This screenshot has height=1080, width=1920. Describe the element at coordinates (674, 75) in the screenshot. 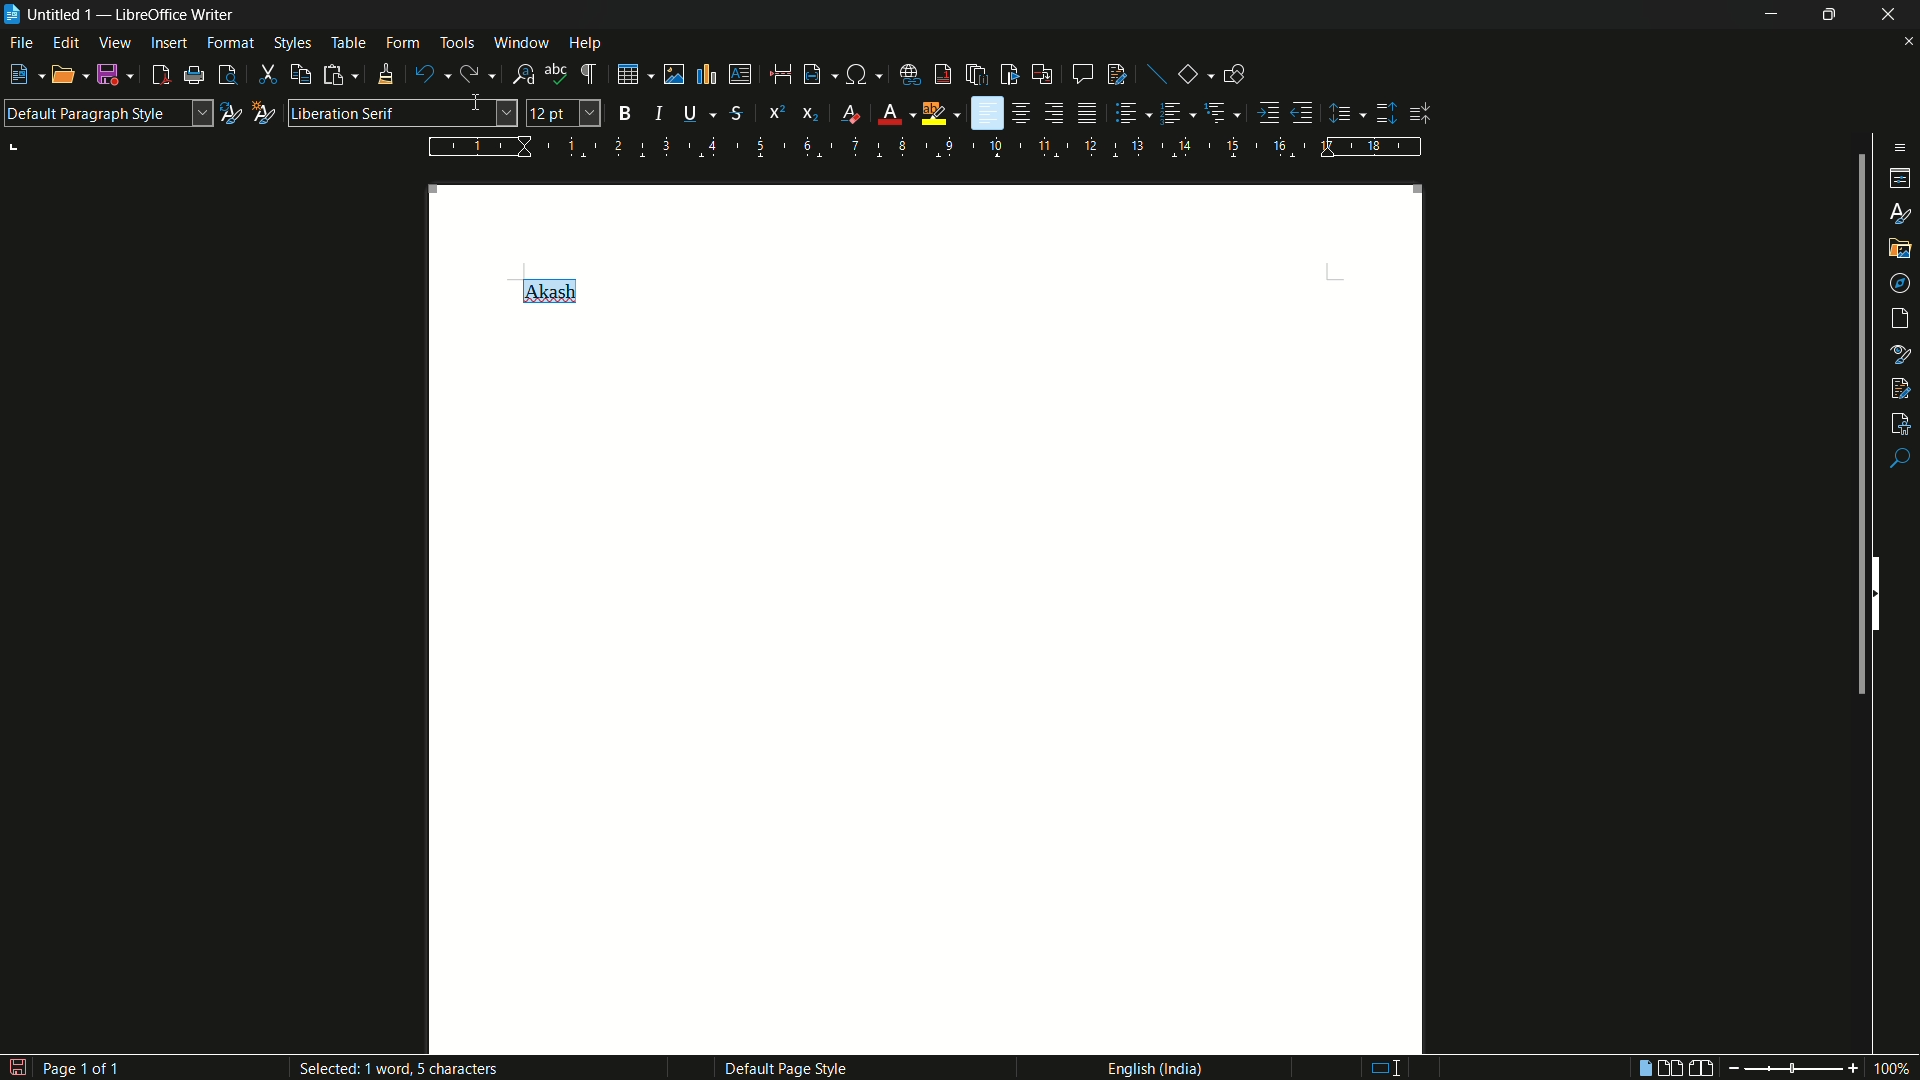

I see `insert image` at that location.